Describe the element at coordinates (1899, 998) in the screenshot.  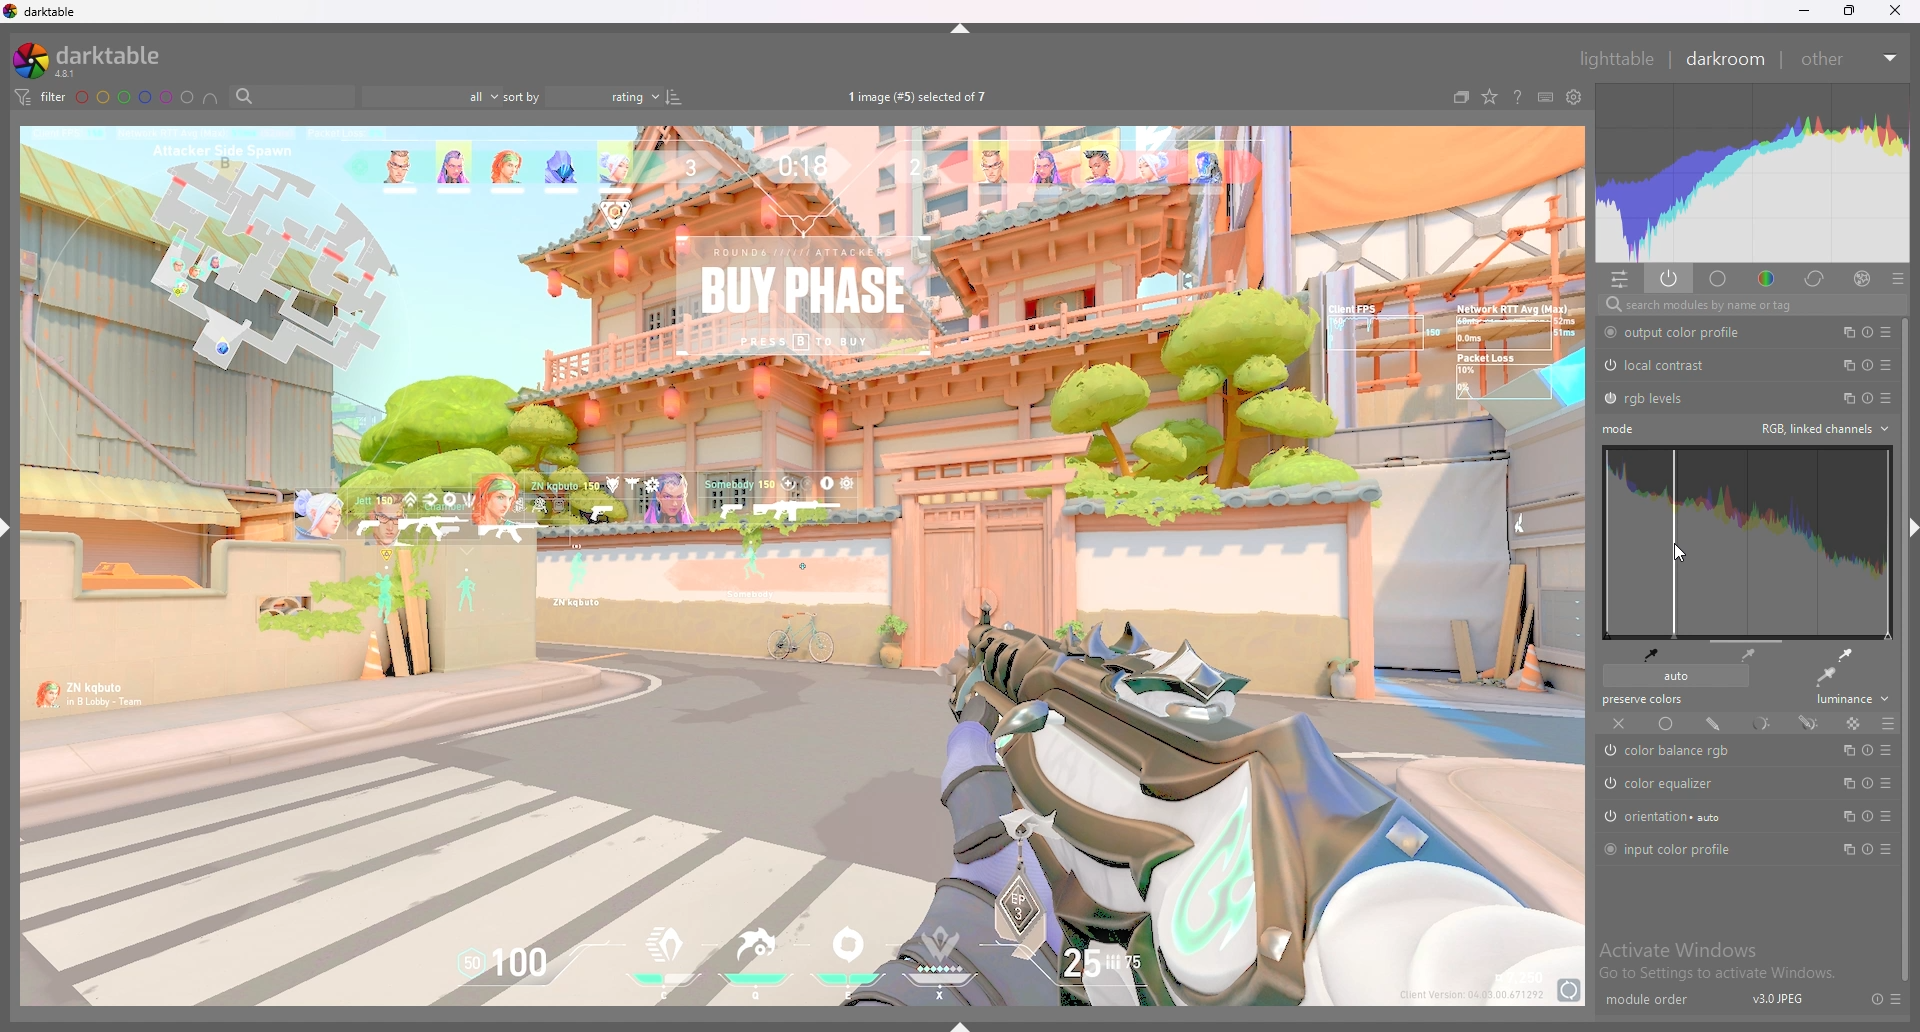
I see `presets` at that location.